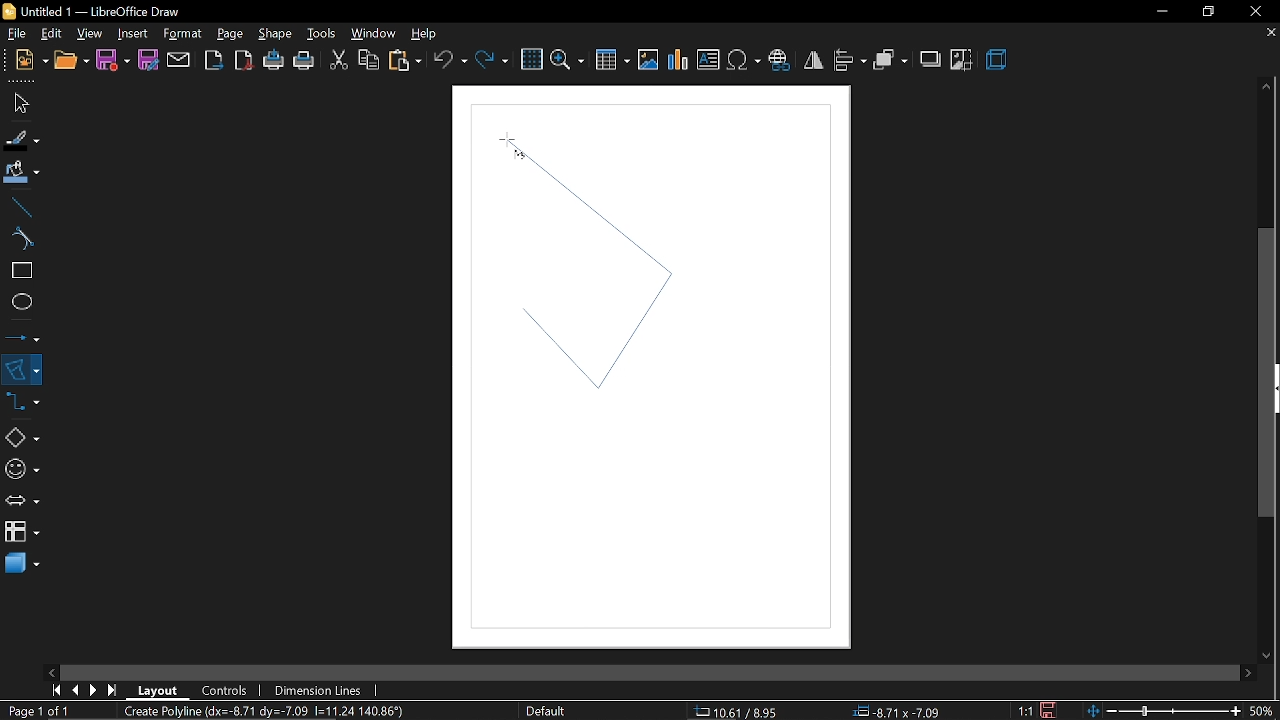  What do you see at coordinates (1261, 10) in the screenshot?
I see `close` at bounding box center [1261, 10].